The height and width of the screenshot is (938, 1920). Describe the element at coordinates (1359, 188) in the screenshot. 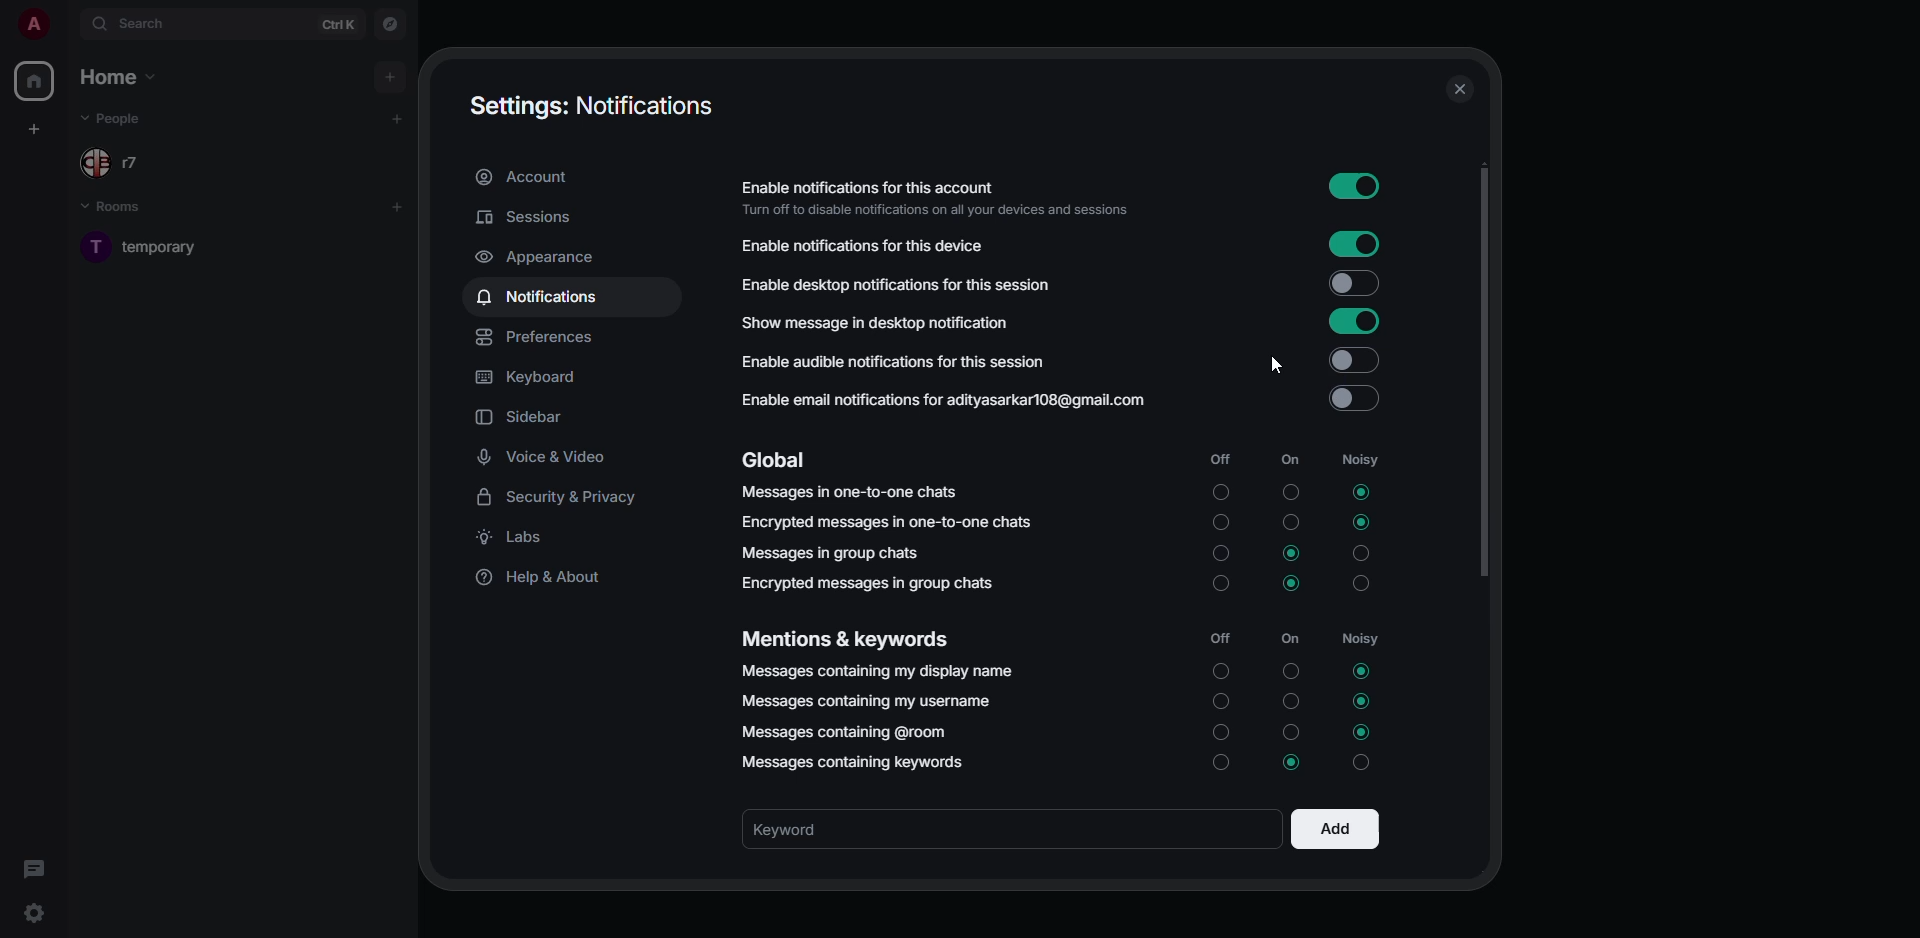

I see `enabled` at that location.